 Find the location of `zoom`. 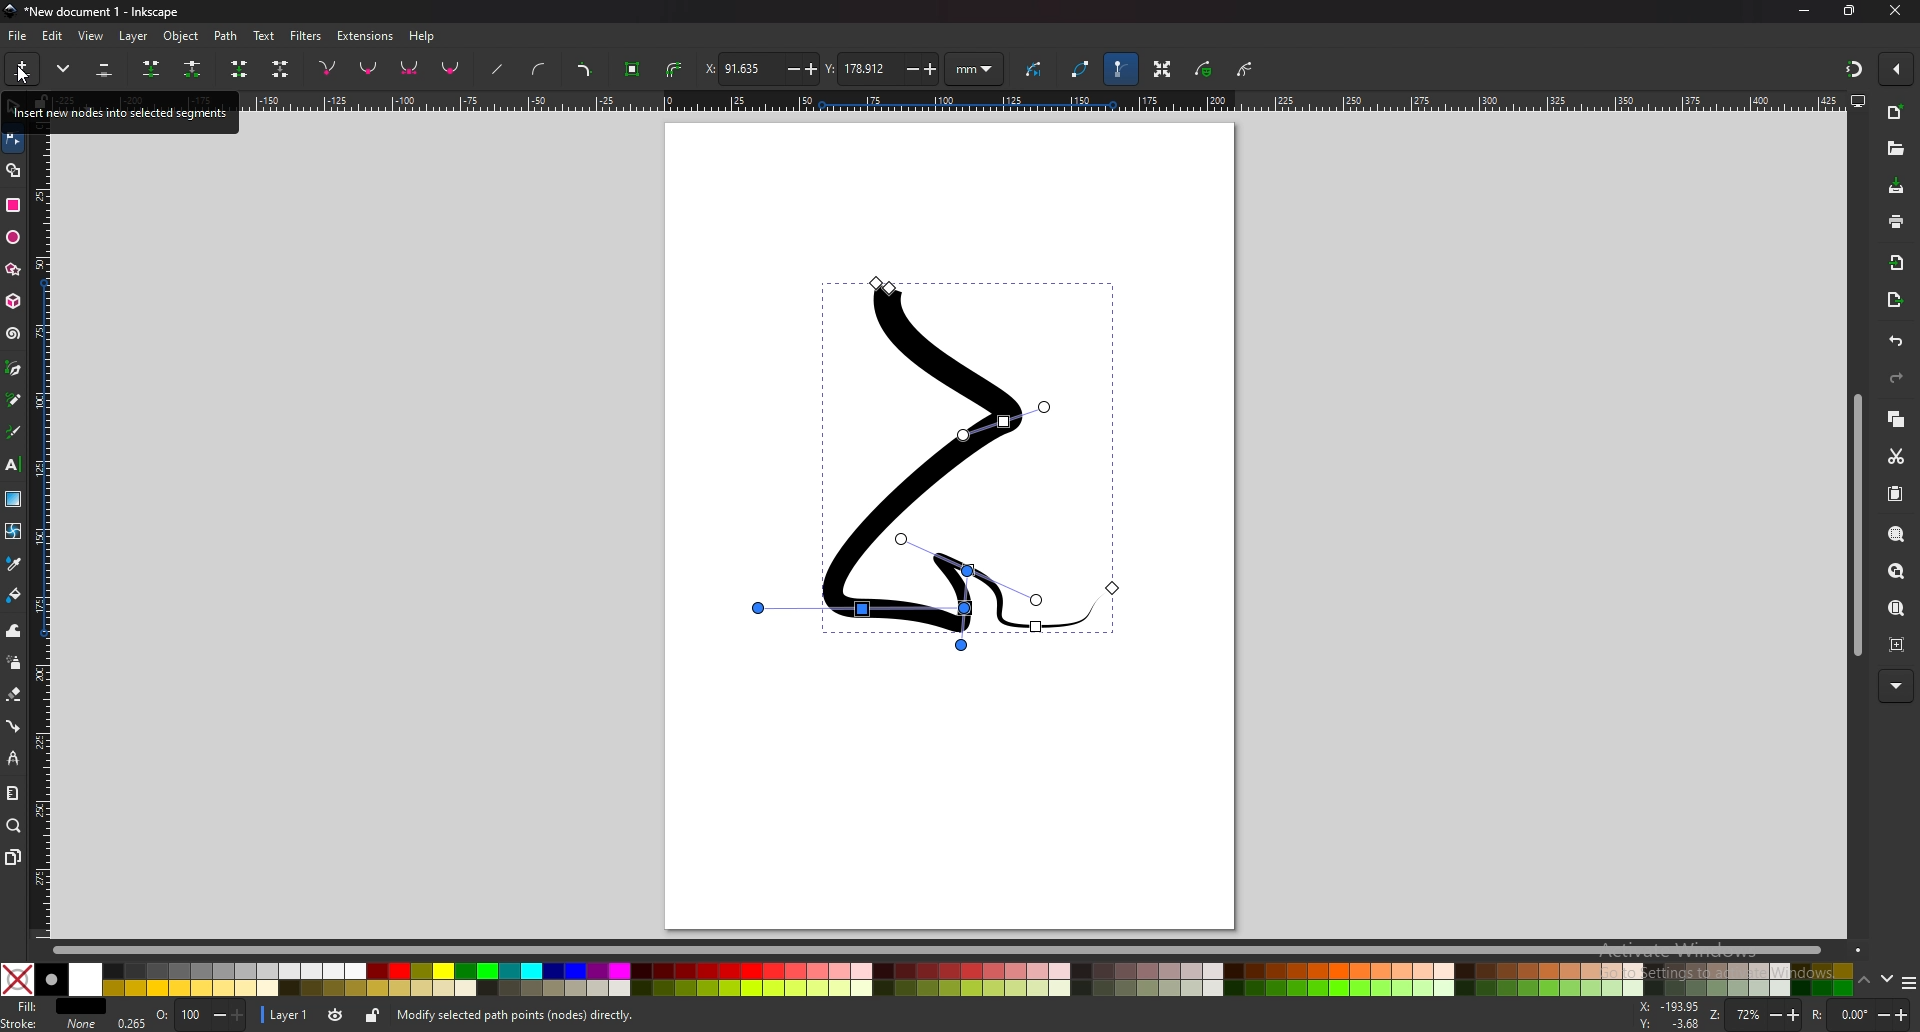

zoom is located at coordinates (1755, 1015).